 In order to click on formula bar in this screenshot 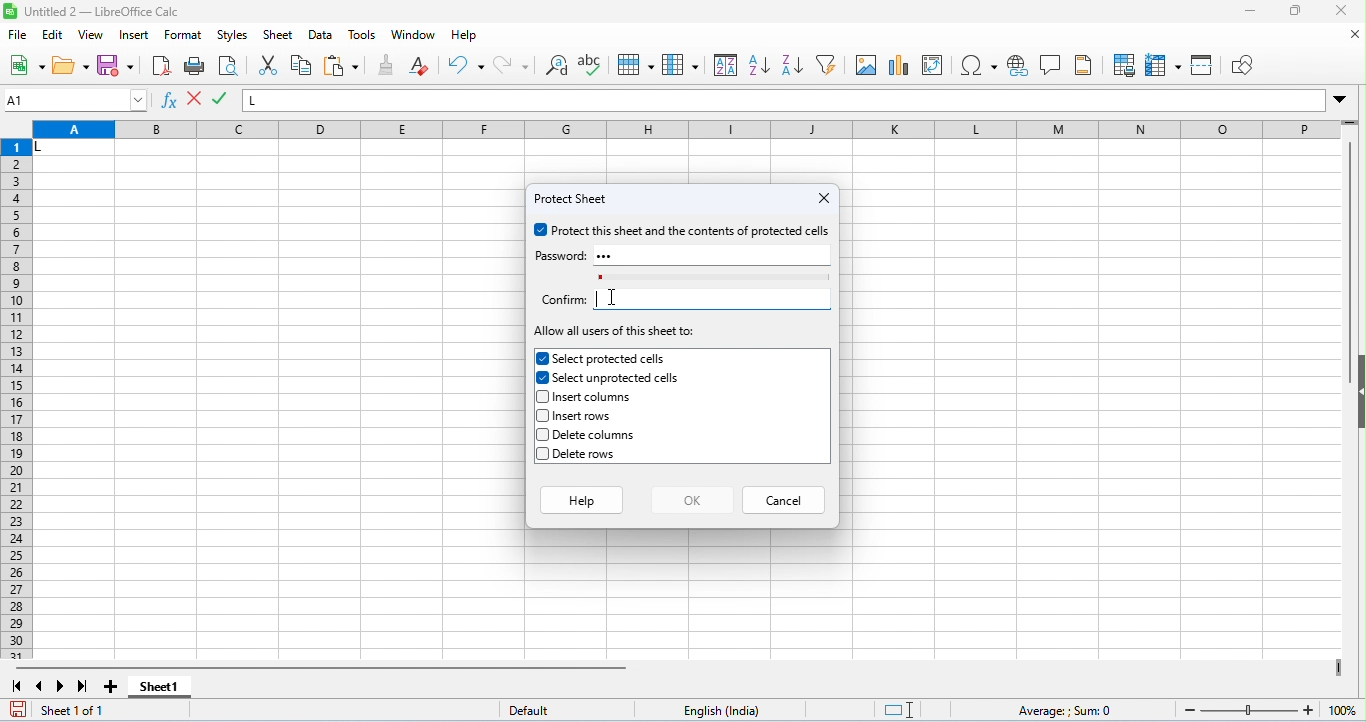, I will do `click(785, 100)`.